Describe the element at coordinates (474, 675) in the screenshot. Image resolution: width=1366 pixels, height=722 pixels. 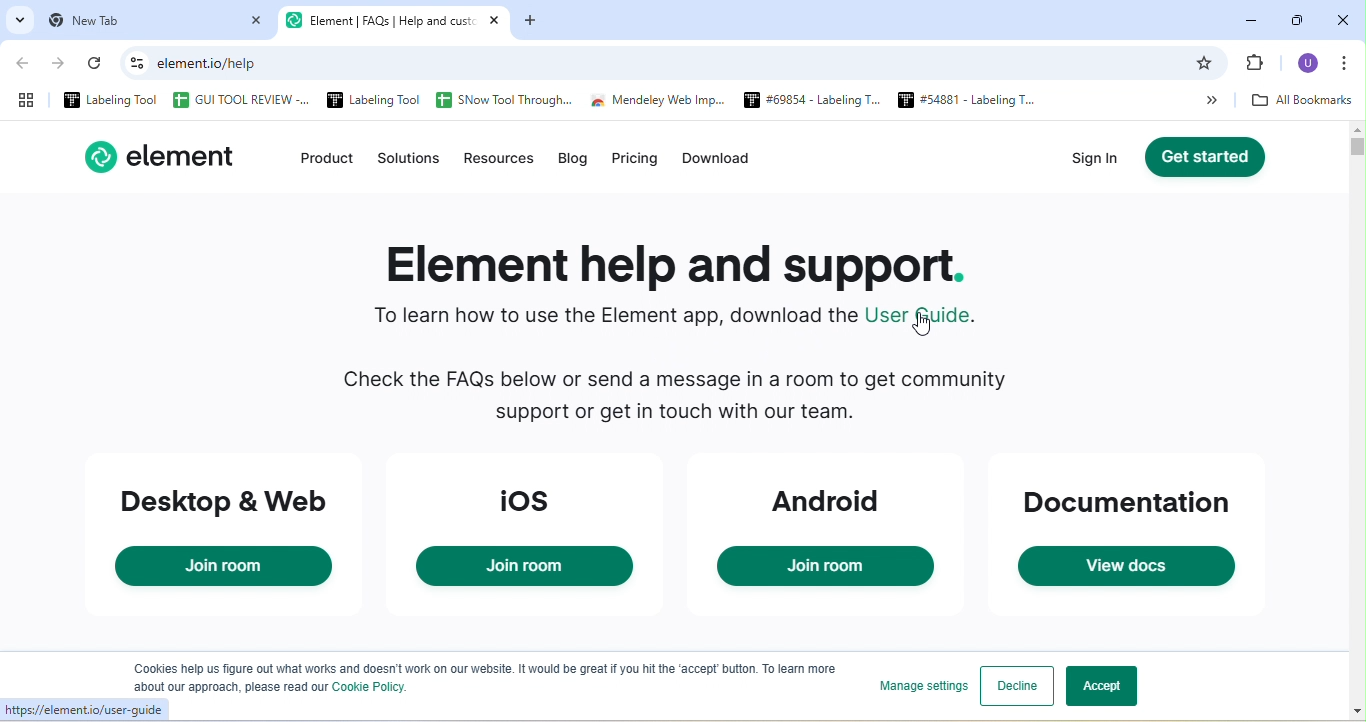
I see `Cookies help us figure out what works and doesn't work on our website. It would be great if you hit the ‘accept button. To lea
‘about our approach, please read our Cookie Policy.` at that location.